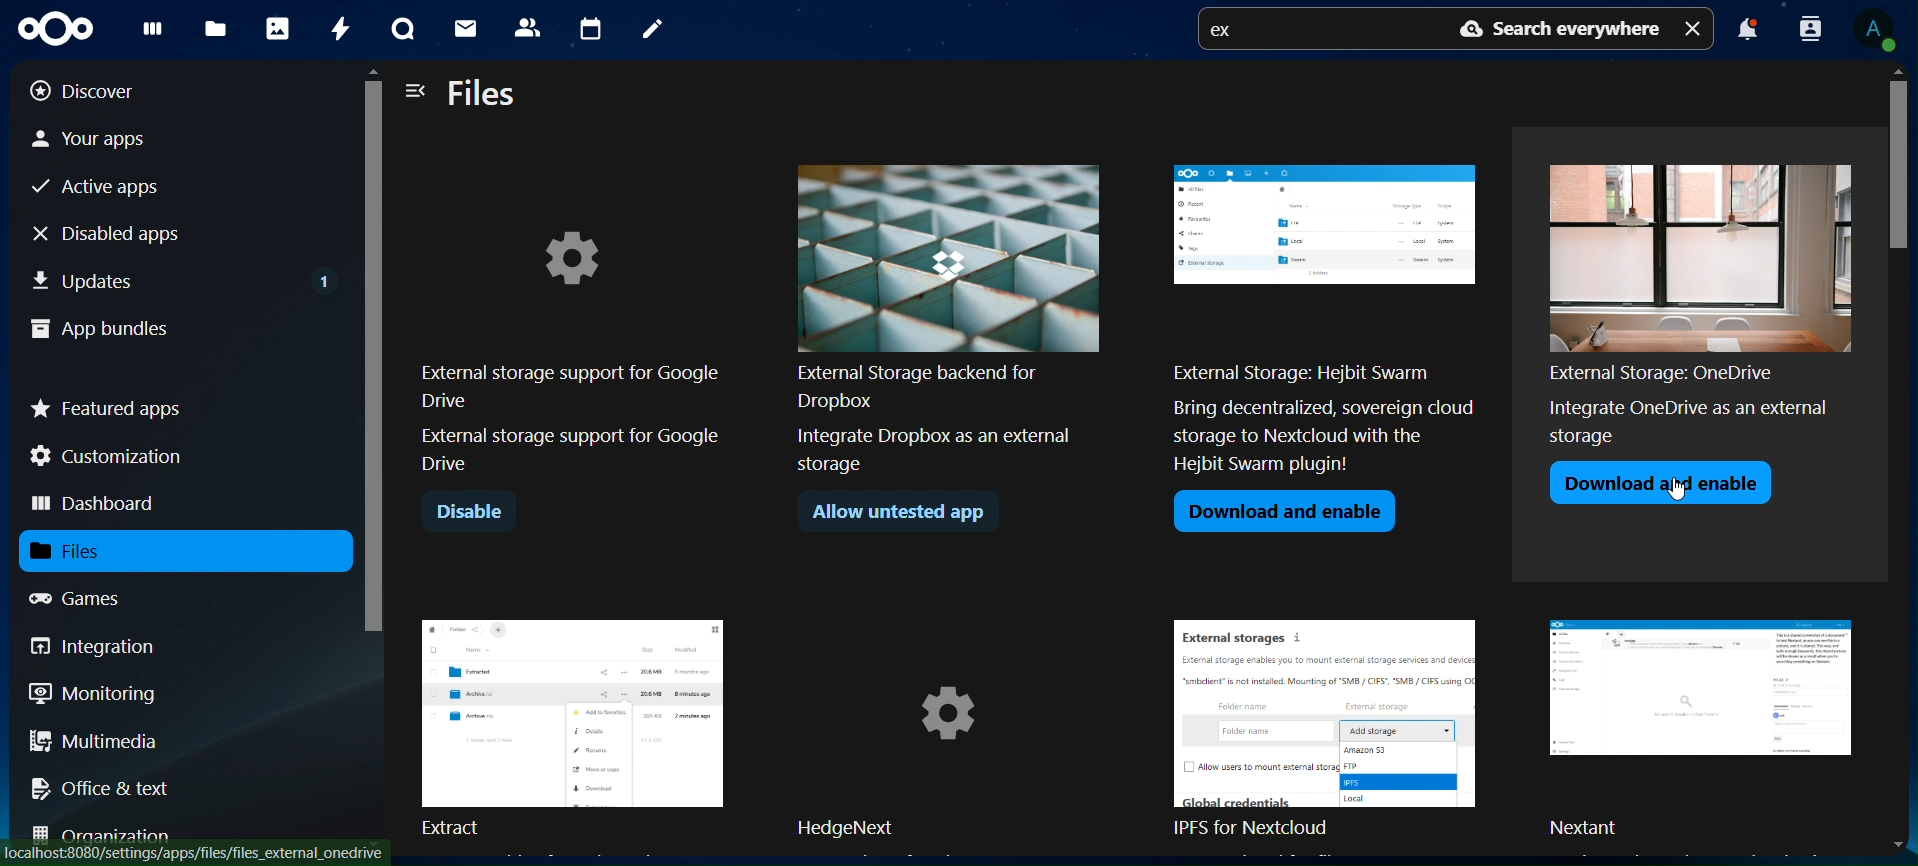 This screenshot has width=1918, height=866. What do you see at coordinates (100, 331) in the screenshot?
I see `app bundles` at bounding box center [100, 331].